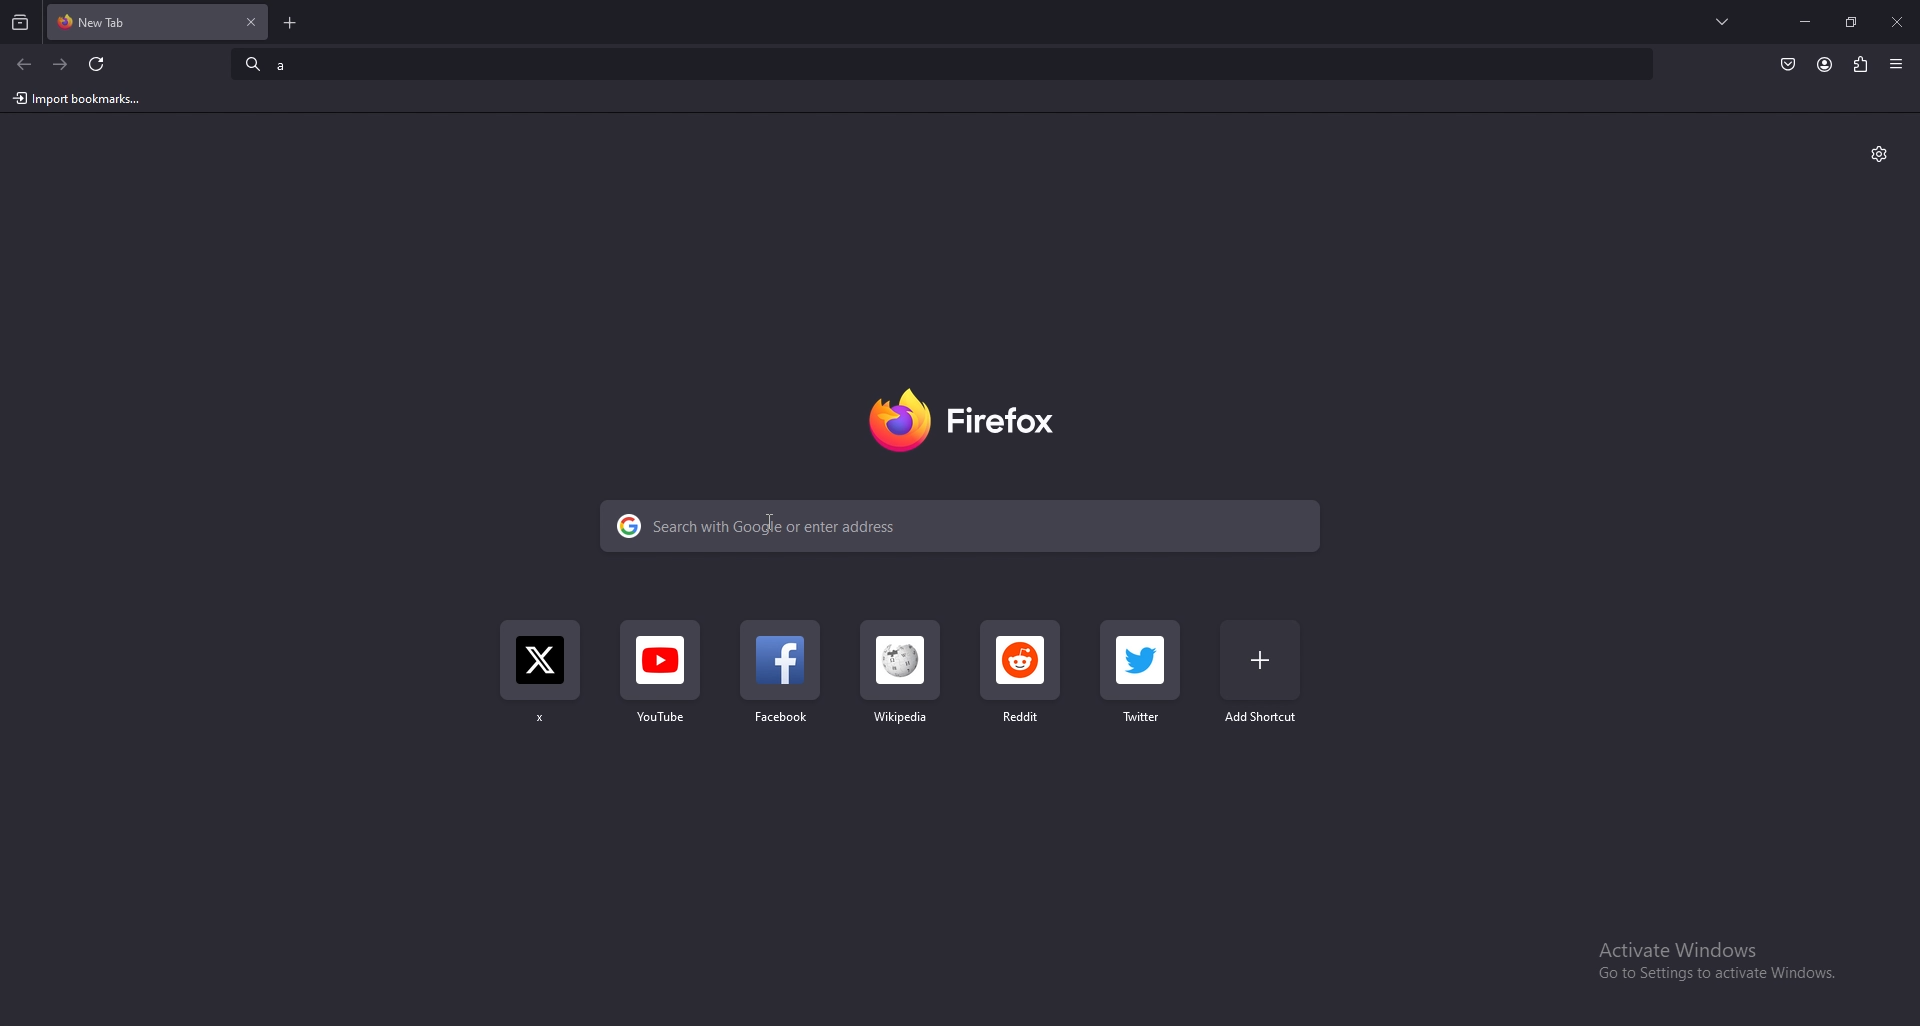  What do you see at coordinates (1724, 20) in the screenshot?
I see `list all tabs` at bounding box center [1724, 20].